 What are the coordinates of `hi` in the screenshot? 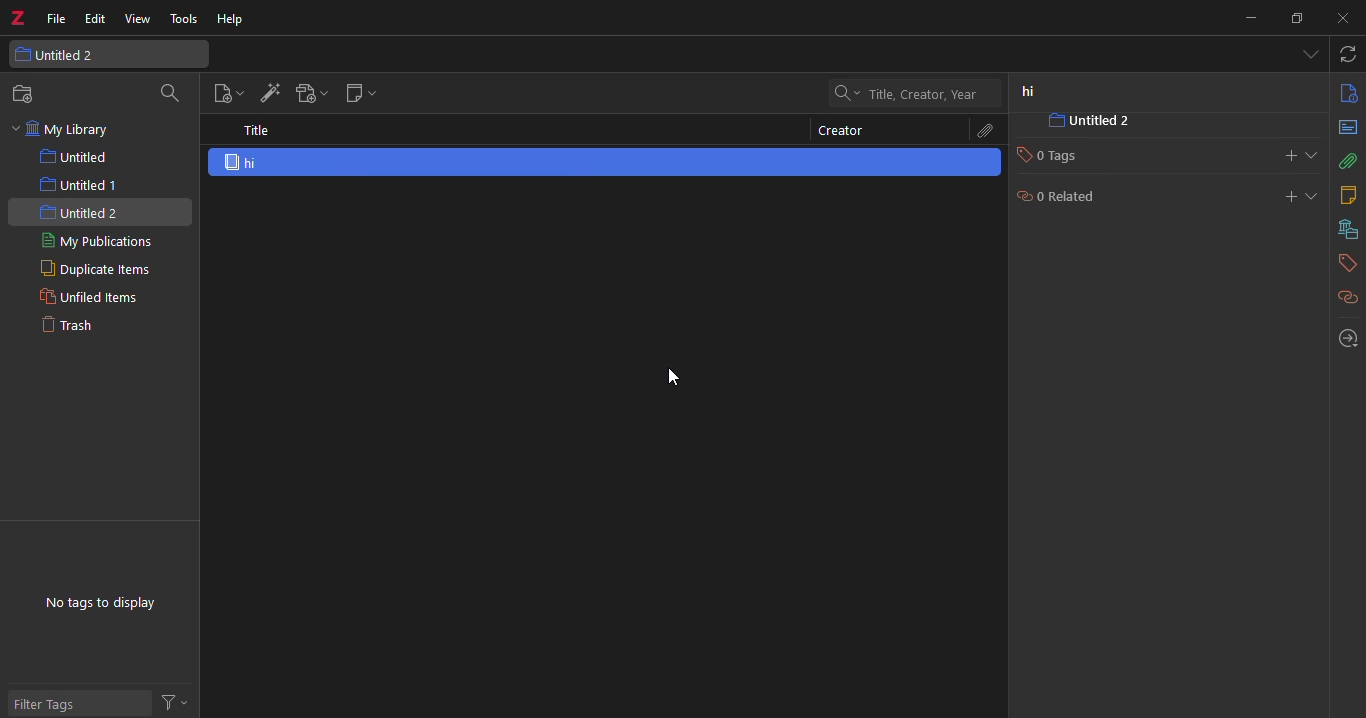 It's located at (1029, 92).